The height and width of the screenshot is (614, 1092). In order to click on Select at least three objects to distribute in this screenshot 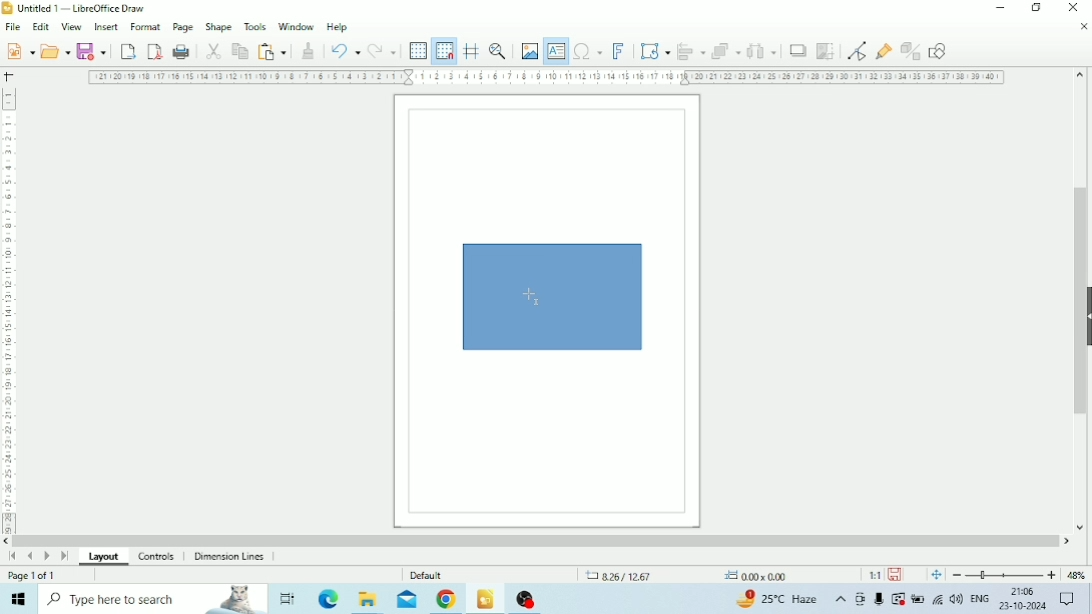, I will do `click(762, 50)`.